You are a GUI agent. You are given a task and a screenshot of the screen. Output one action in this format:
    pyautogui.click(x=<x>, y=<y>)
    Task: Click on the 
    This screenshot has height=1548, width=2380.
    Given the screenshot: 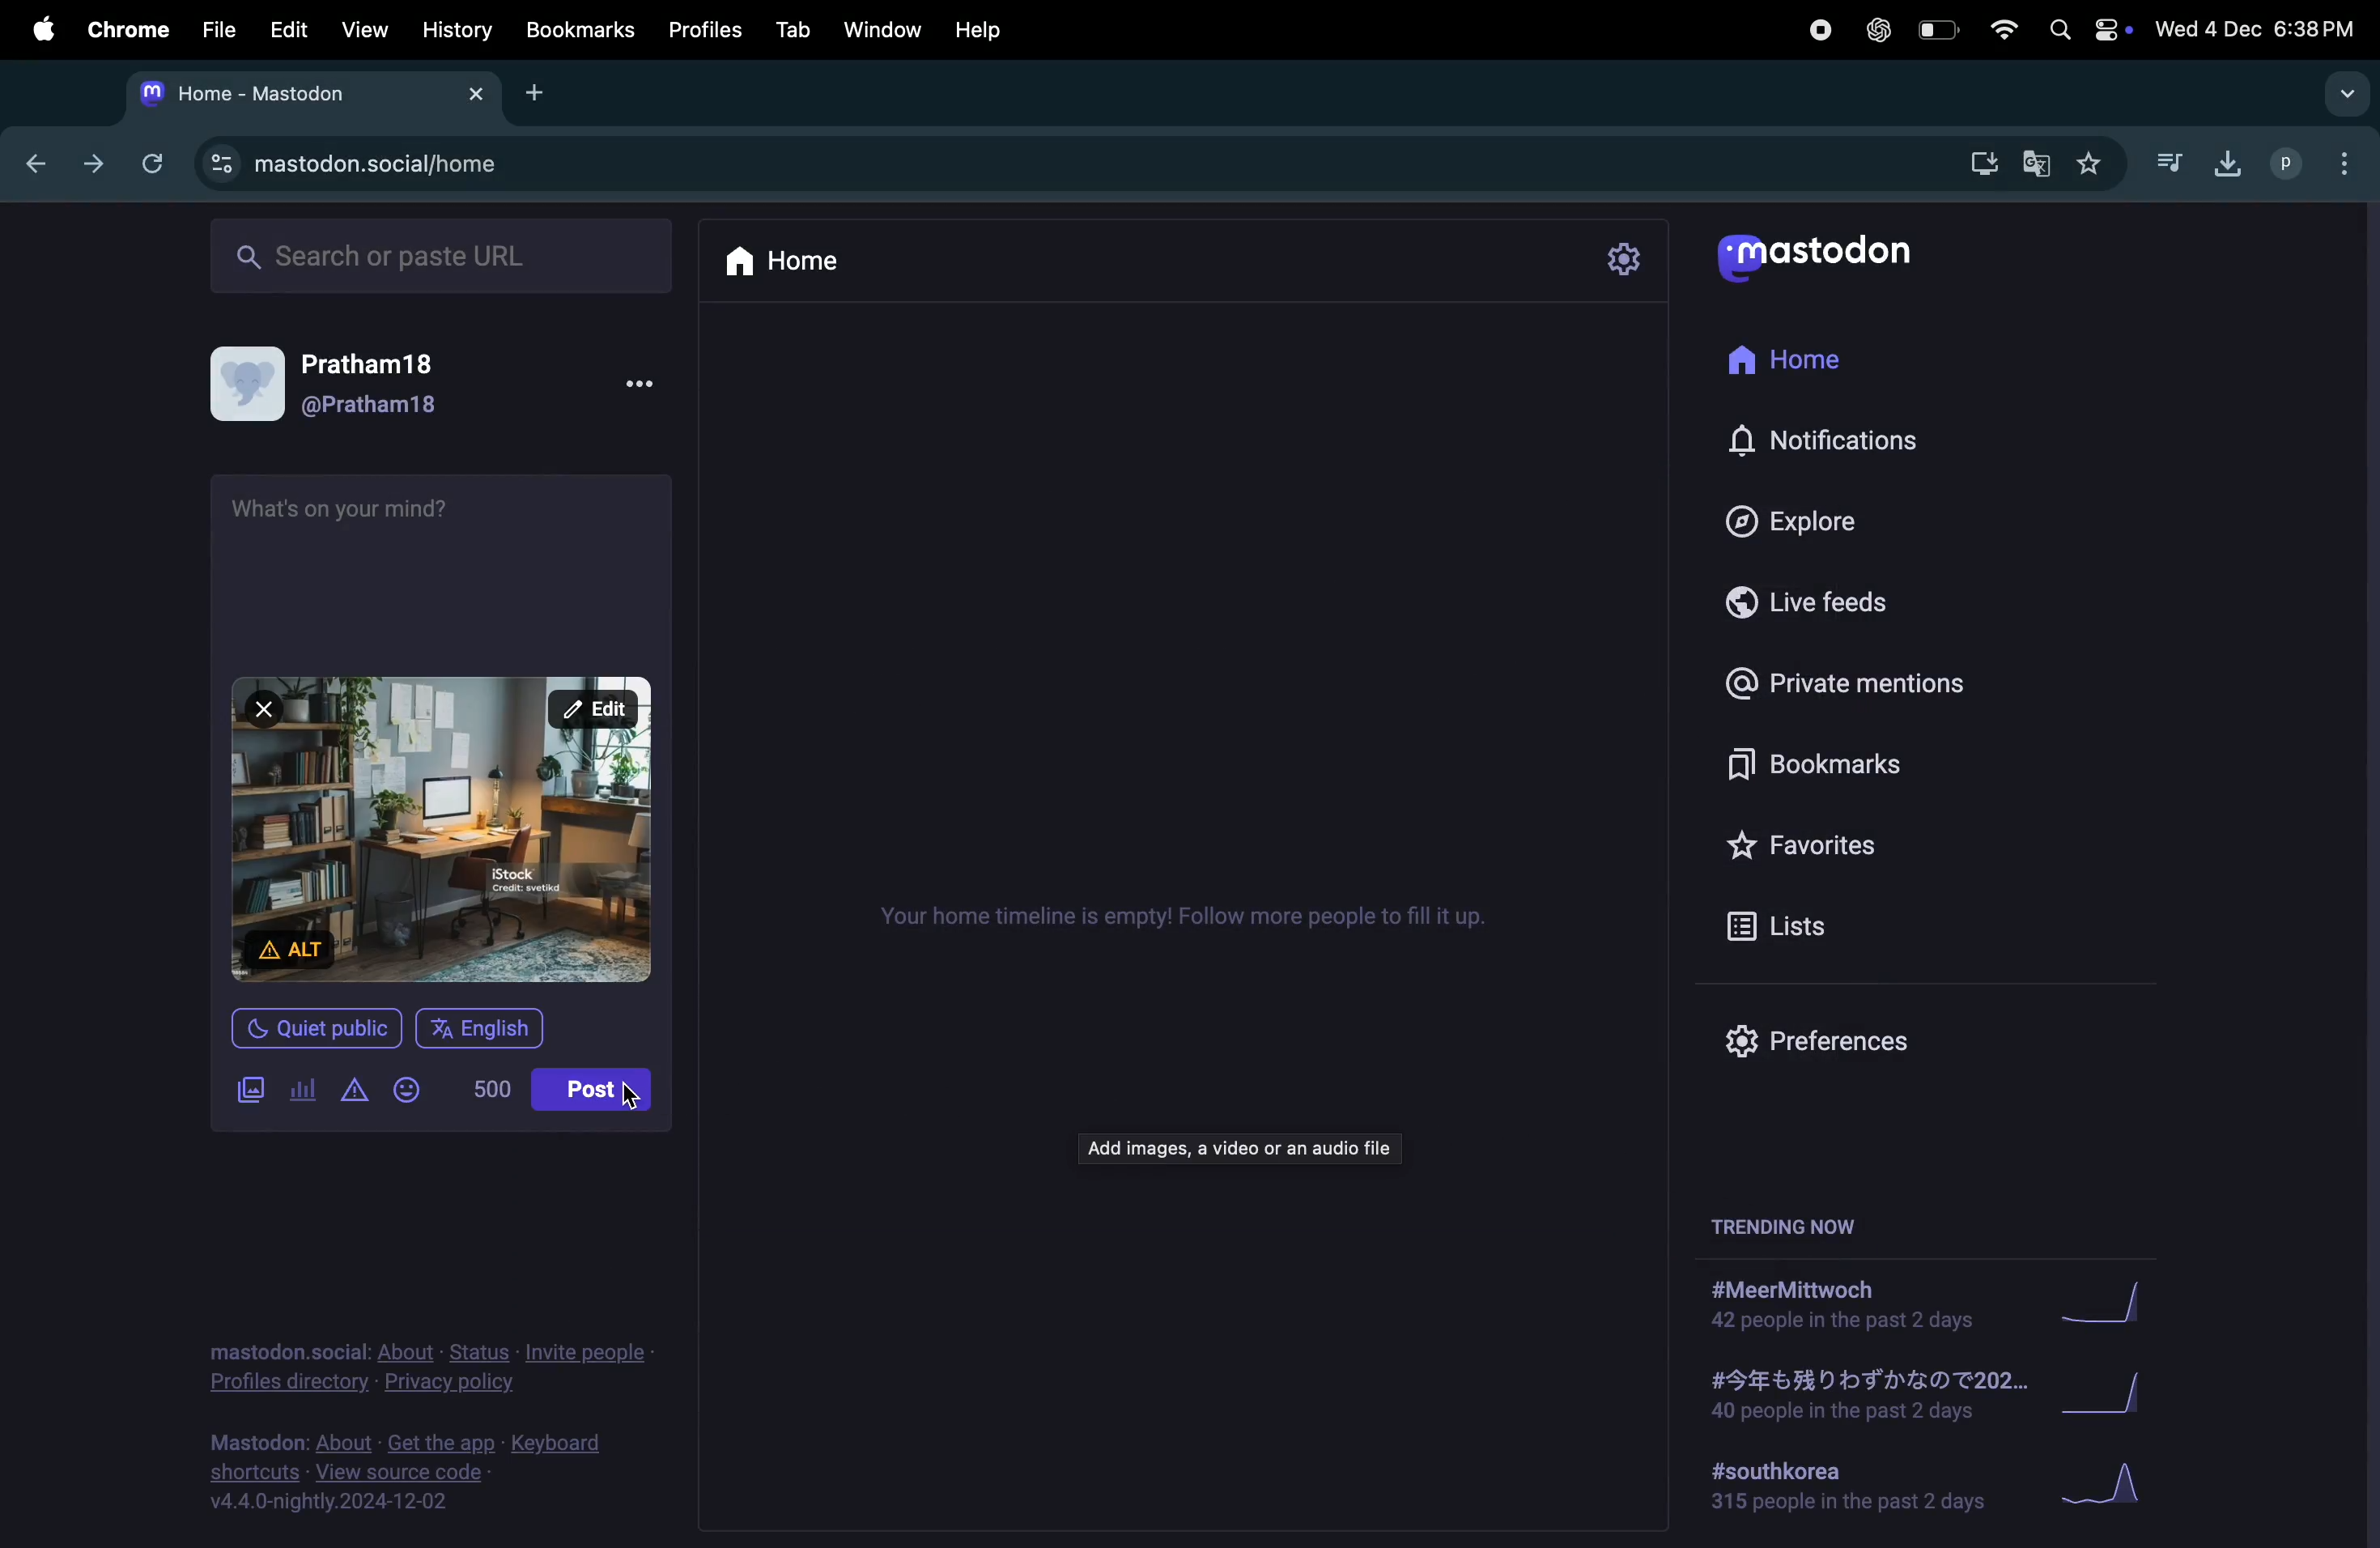 What is the action you would take?
    pyautogui.click(x=1792, y=1225)
    